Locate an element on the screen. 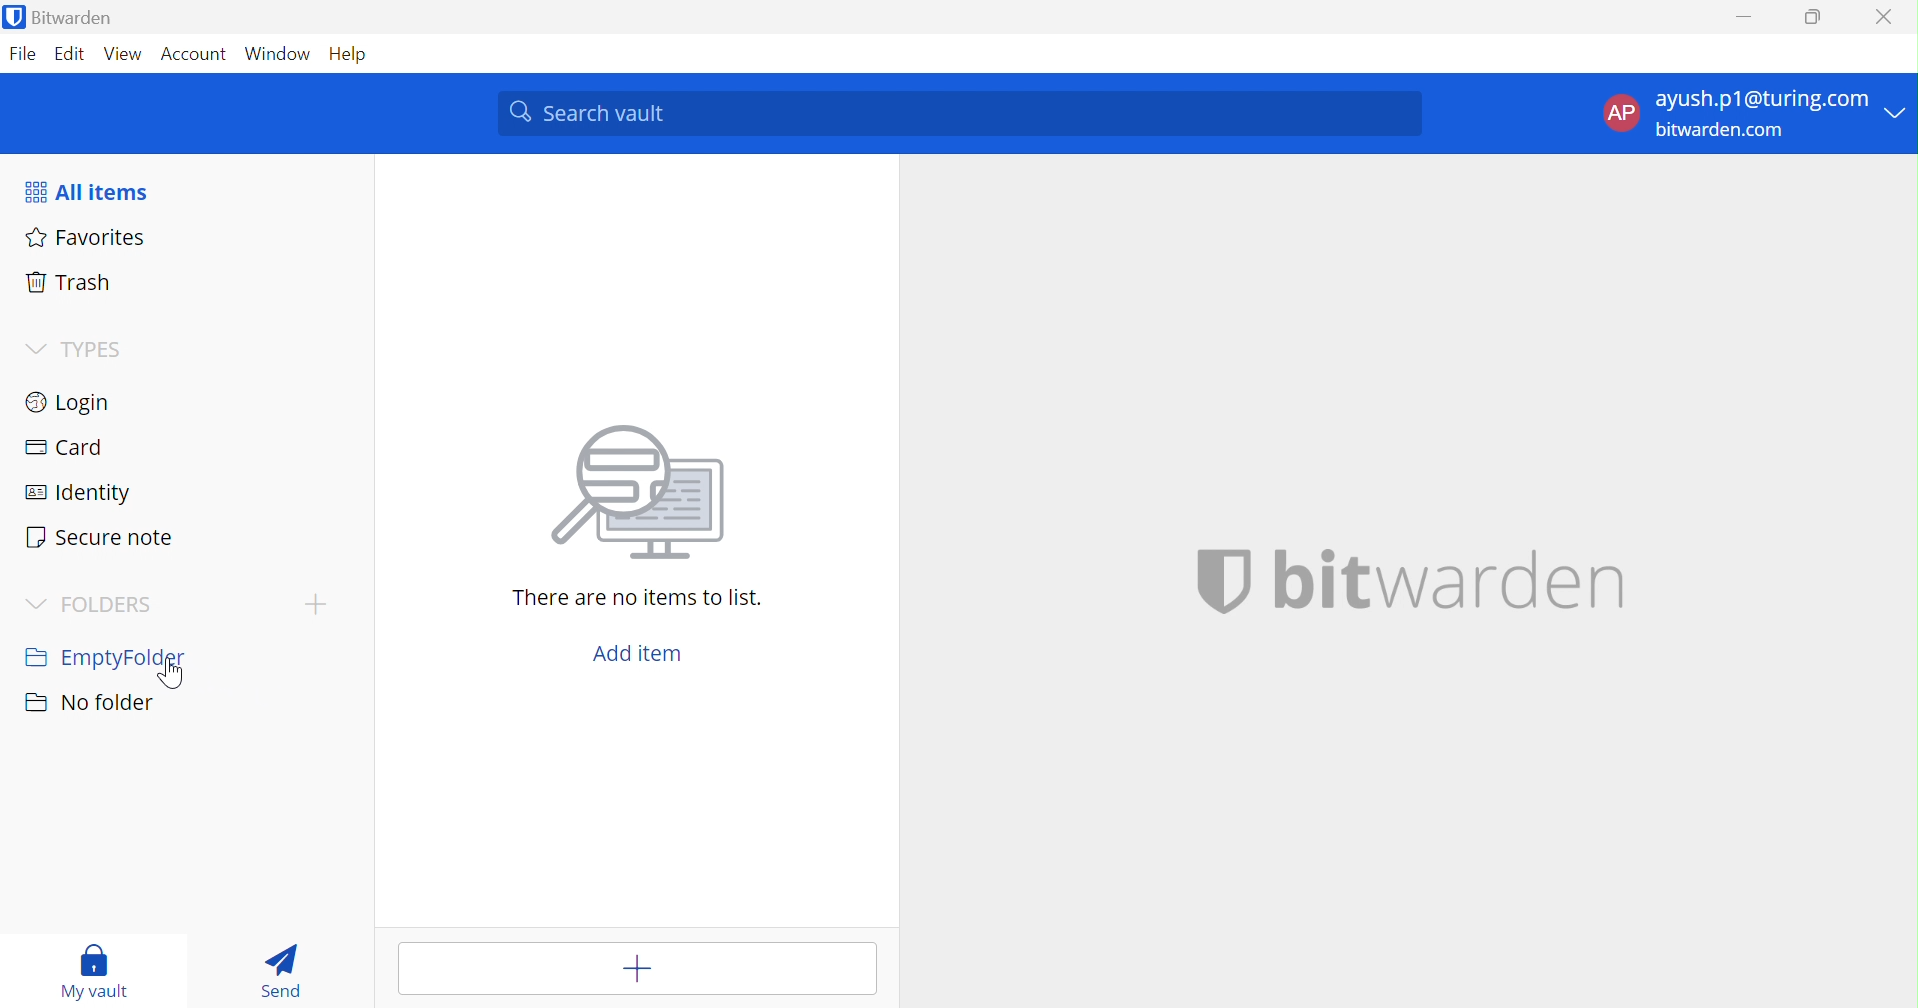  Restore Down is located at coordinates (1814, 14).